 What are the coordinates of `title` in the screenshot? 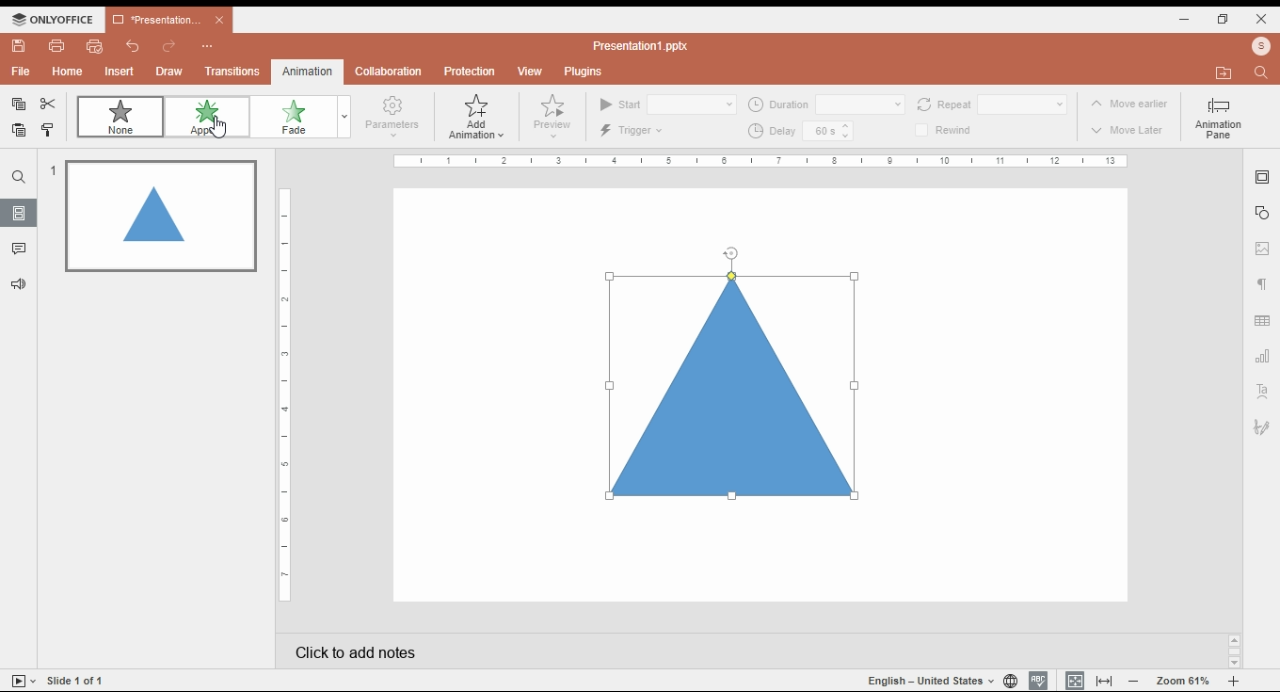 It's located at (641, 46).